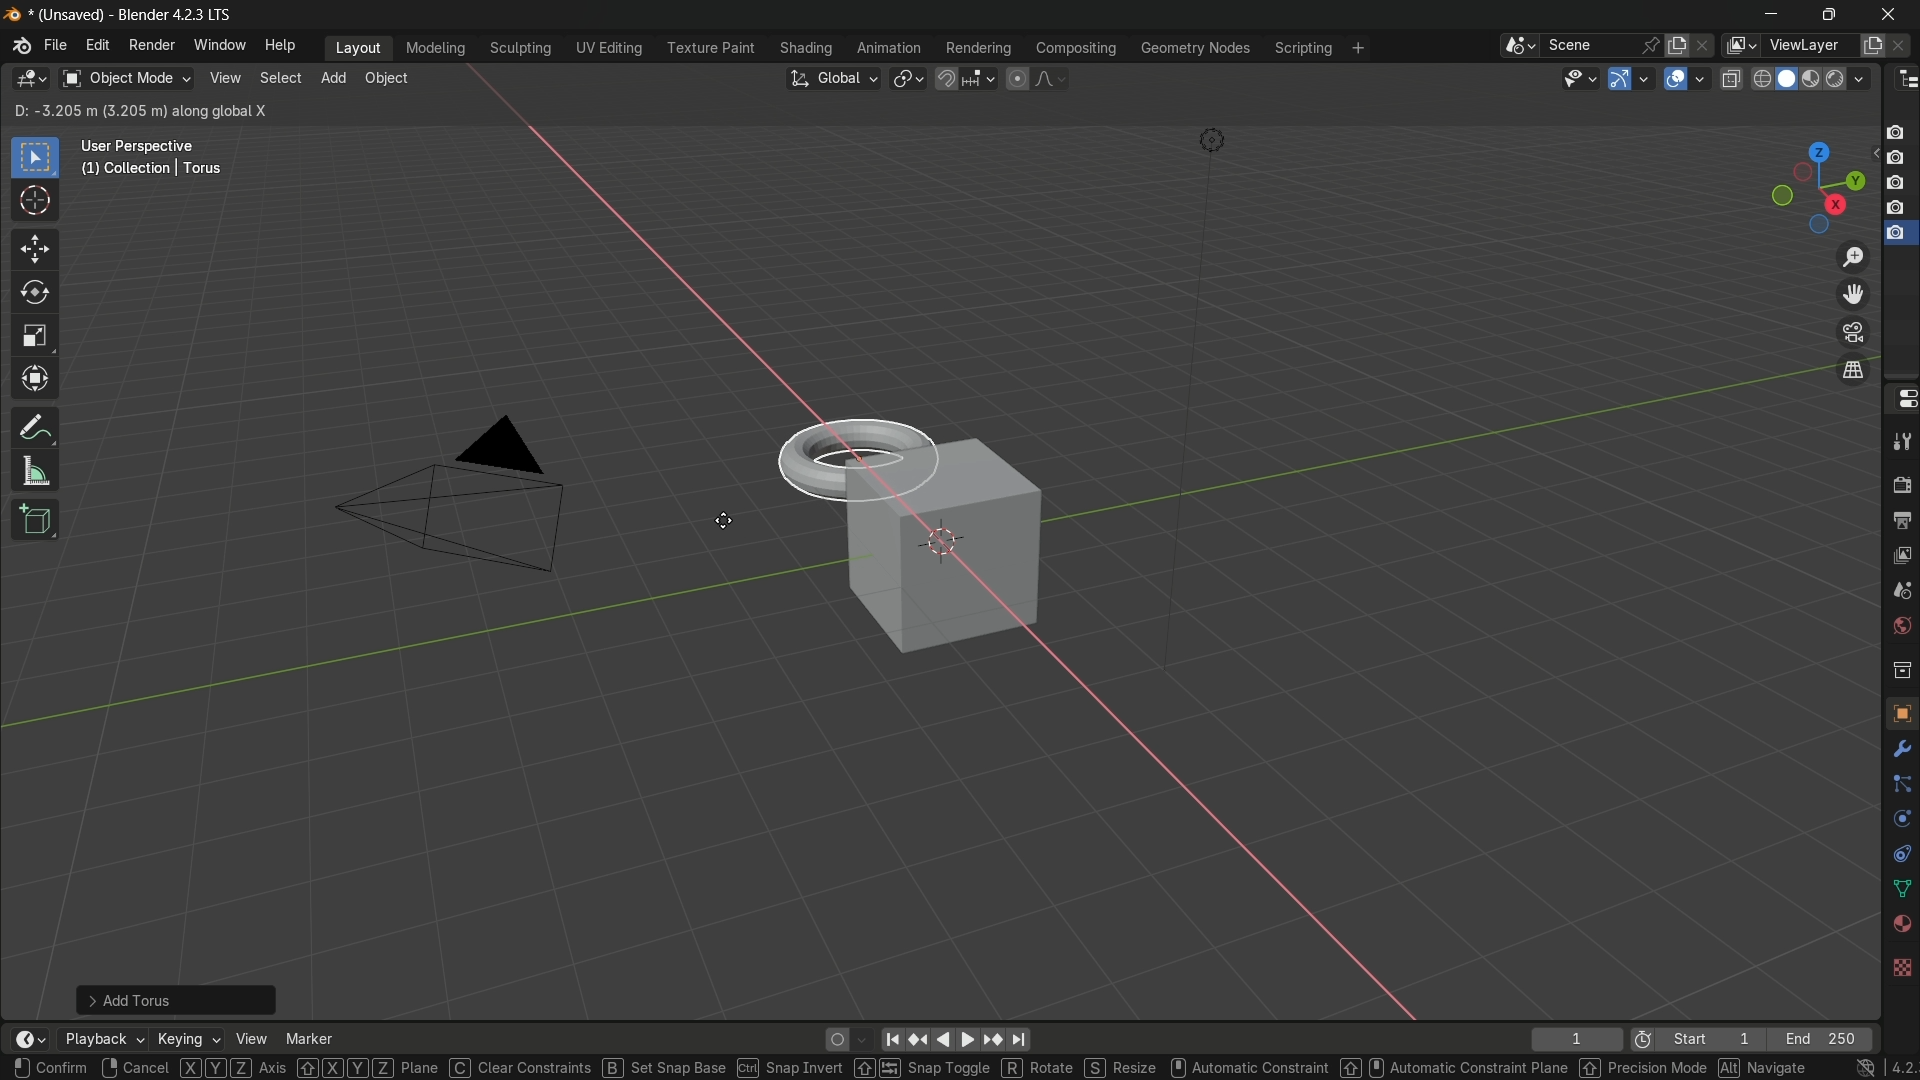  What do you see at coordinates (1815, 80) in the screenshot?
I see `render` at bounding box center [1815, 80].